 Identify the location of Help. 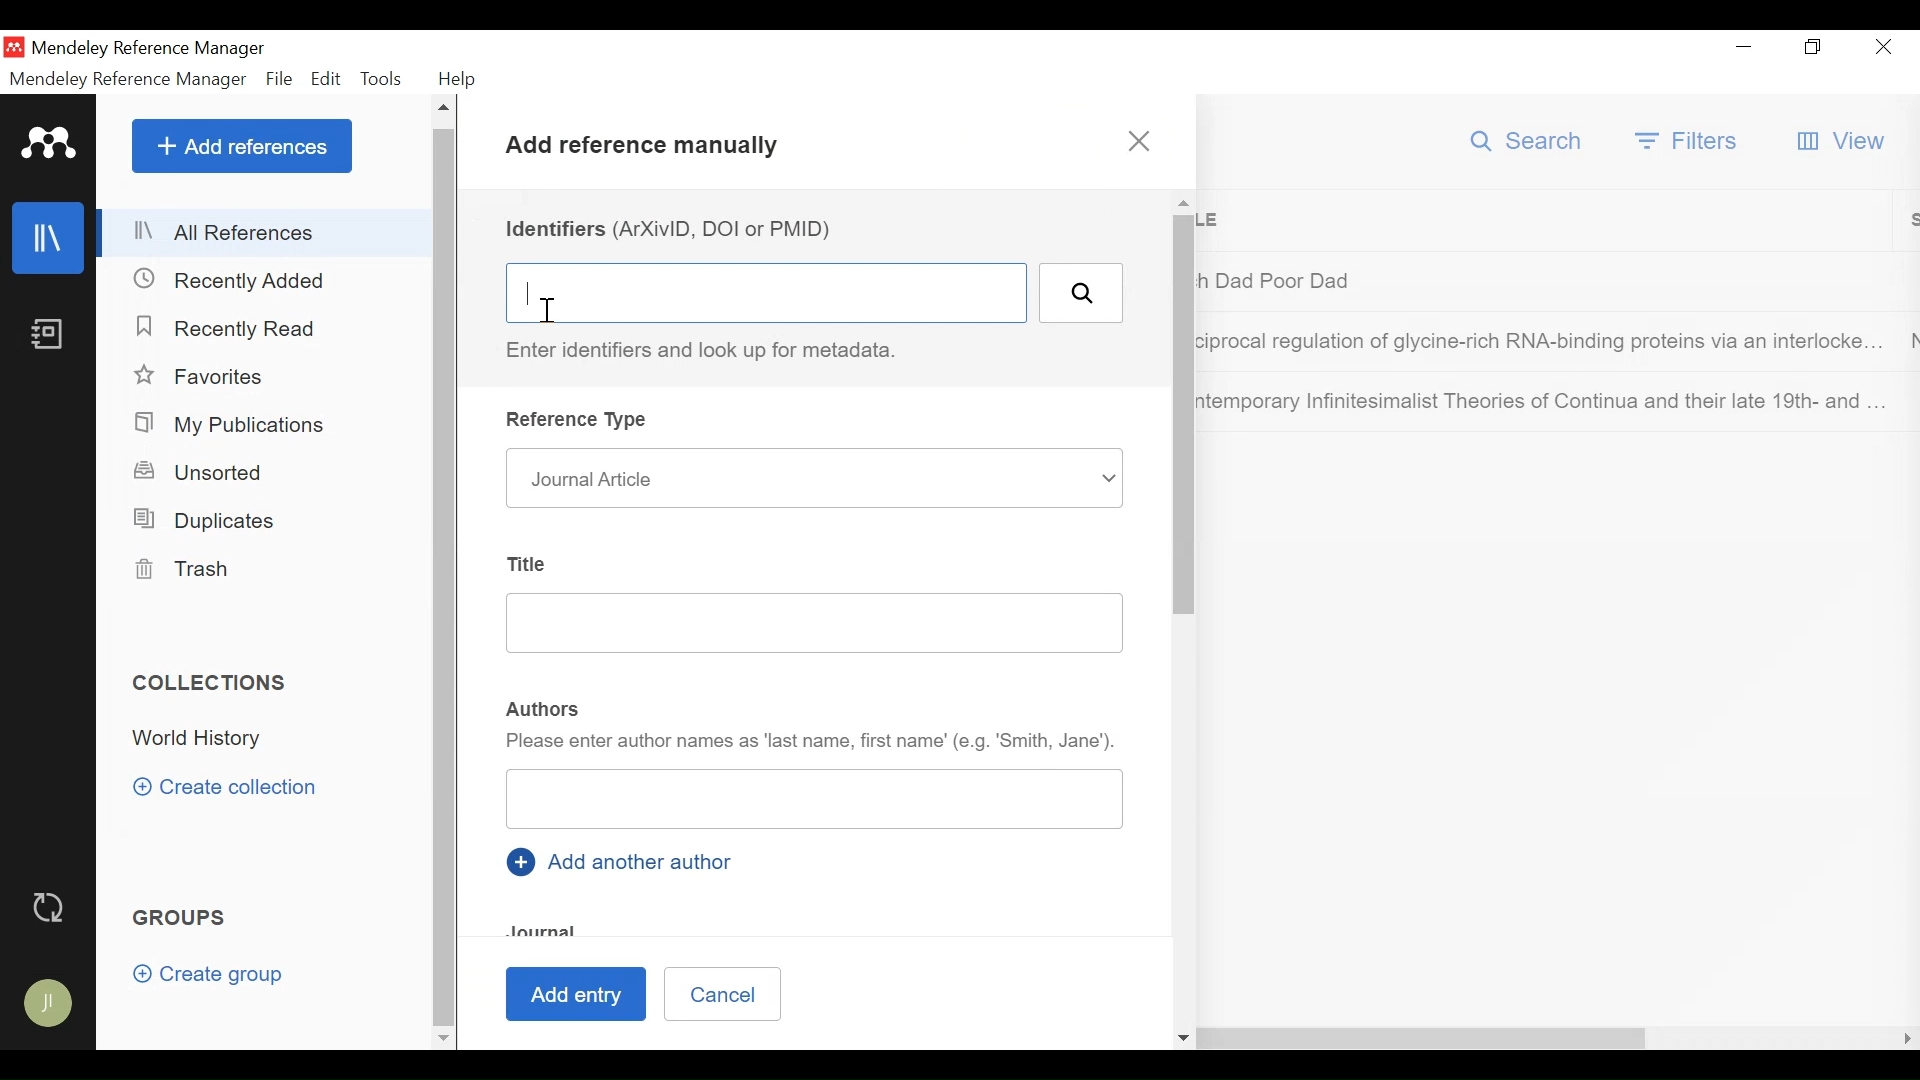
(463, 79).